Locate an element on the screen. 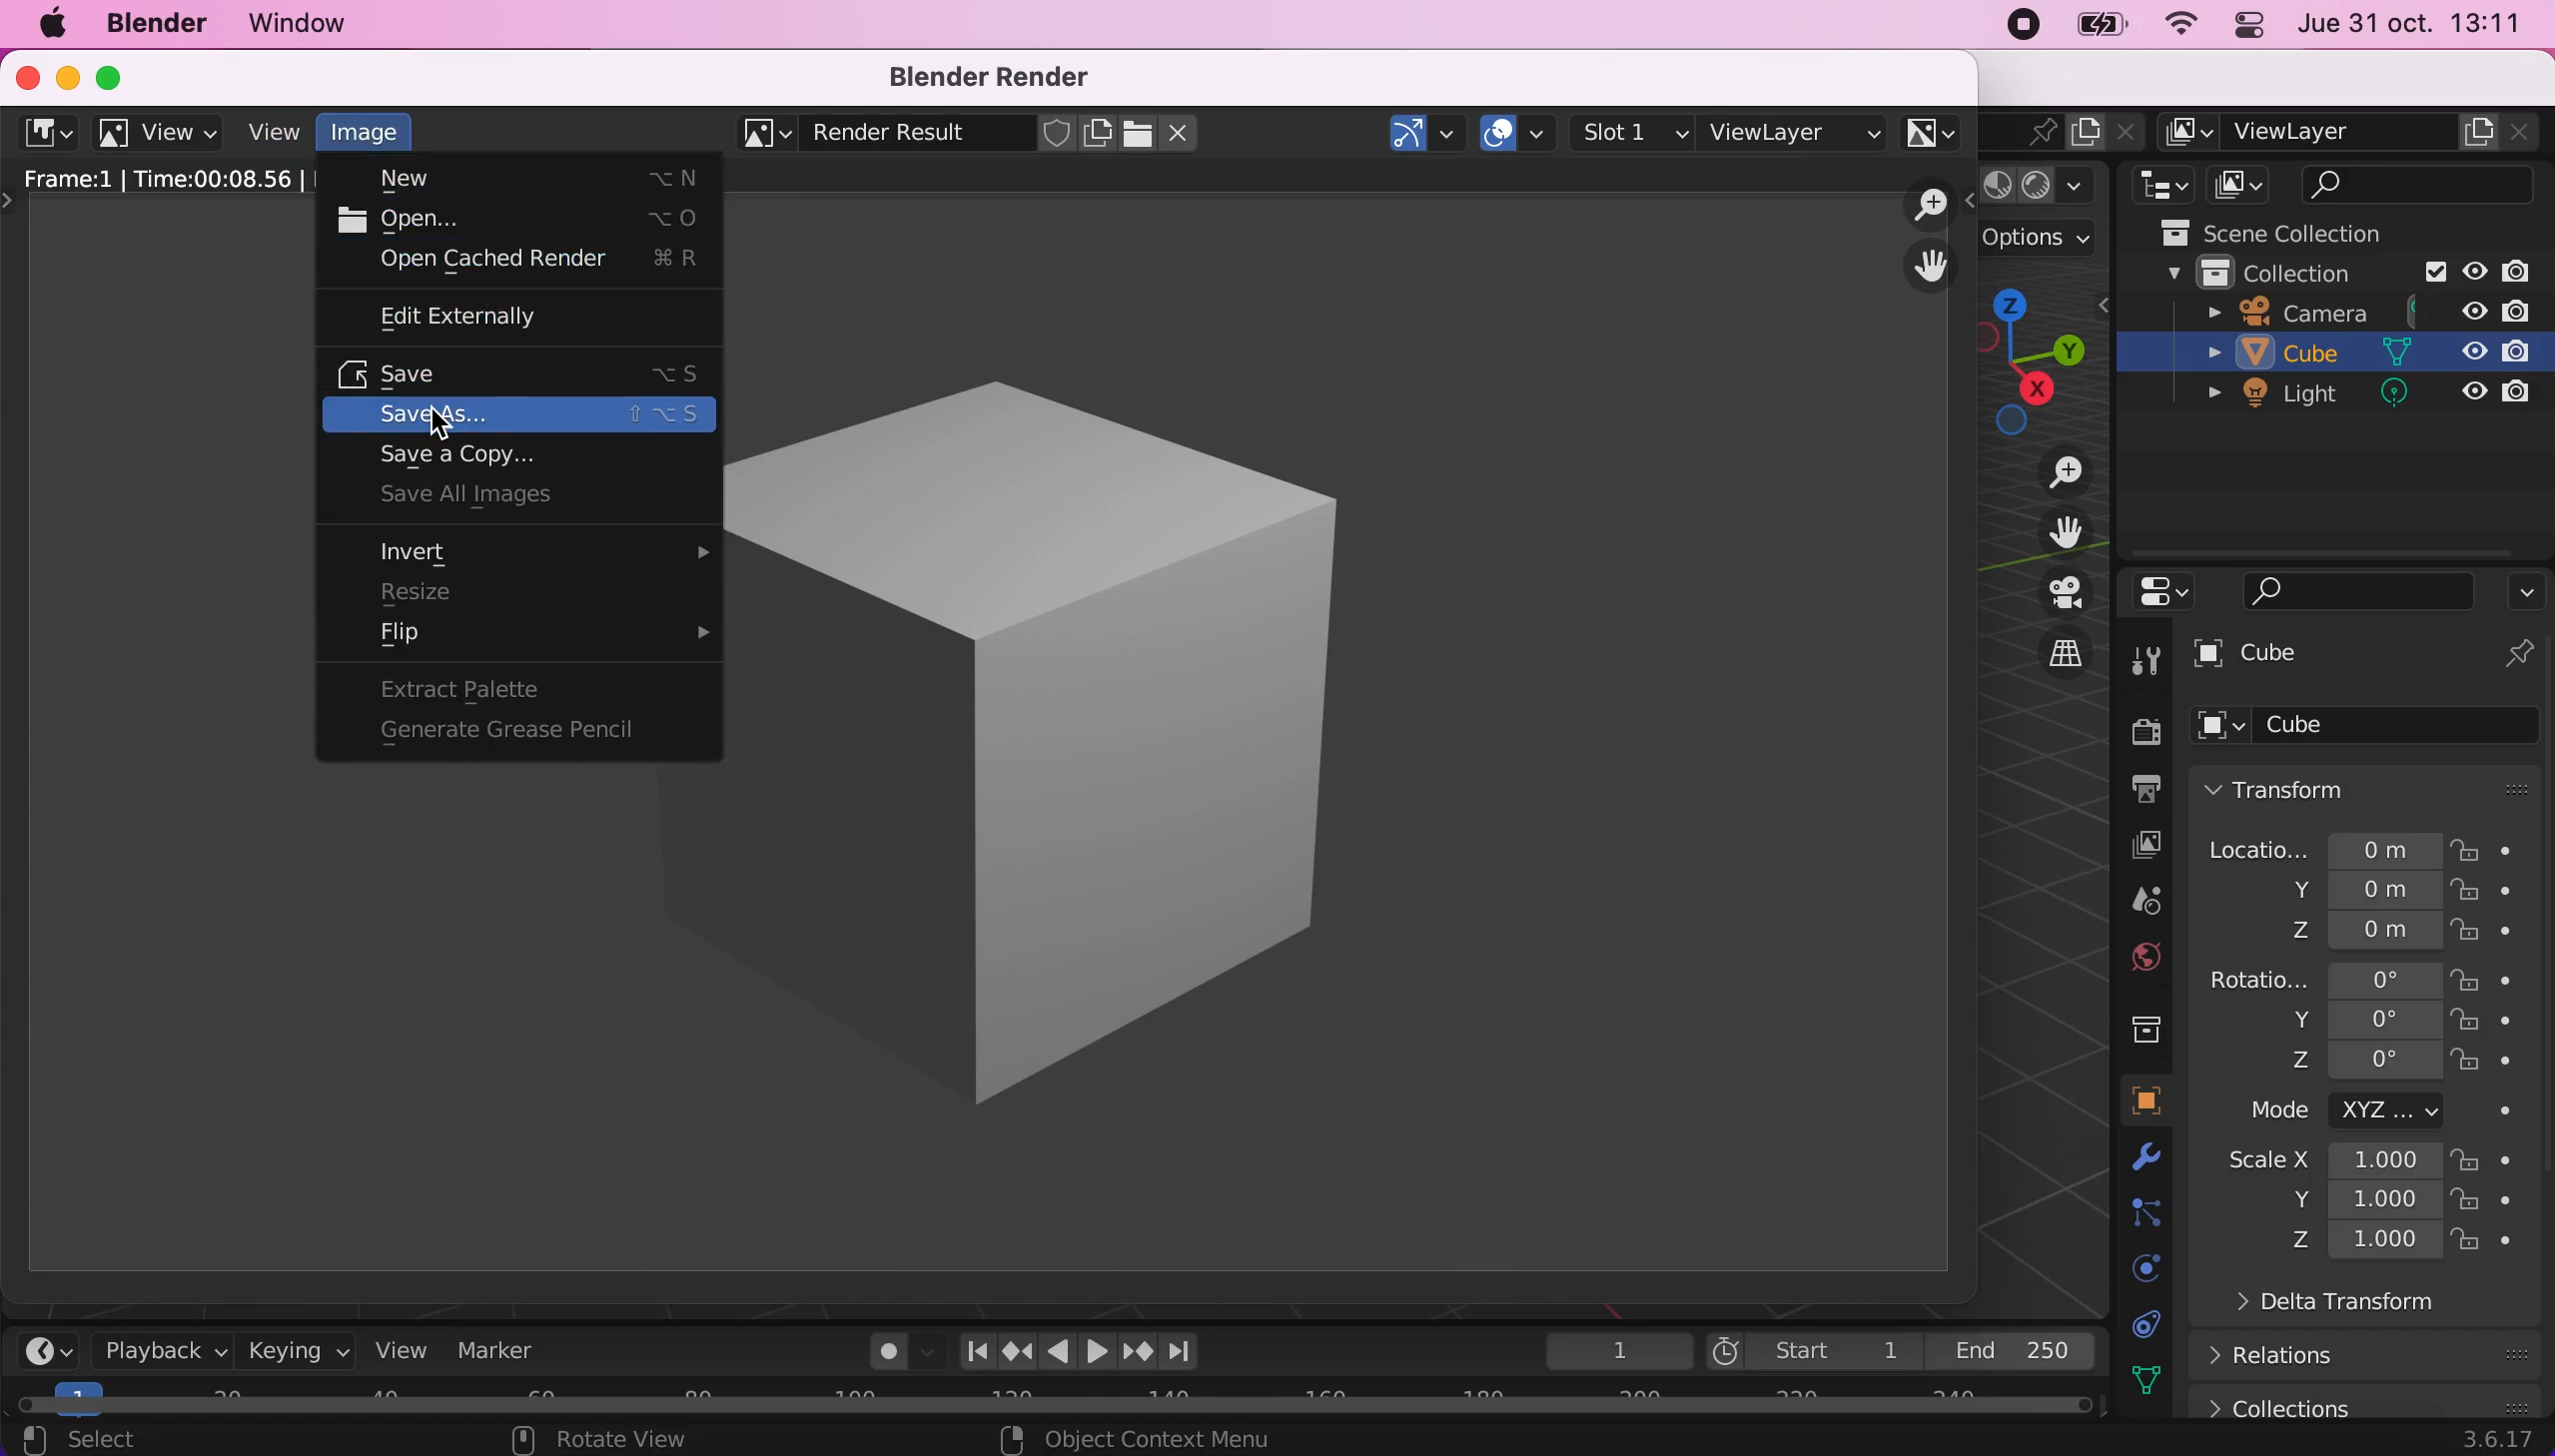 The height and width of the screenshot is (1456, 2555). camera is located at coordinates (2368, 310).